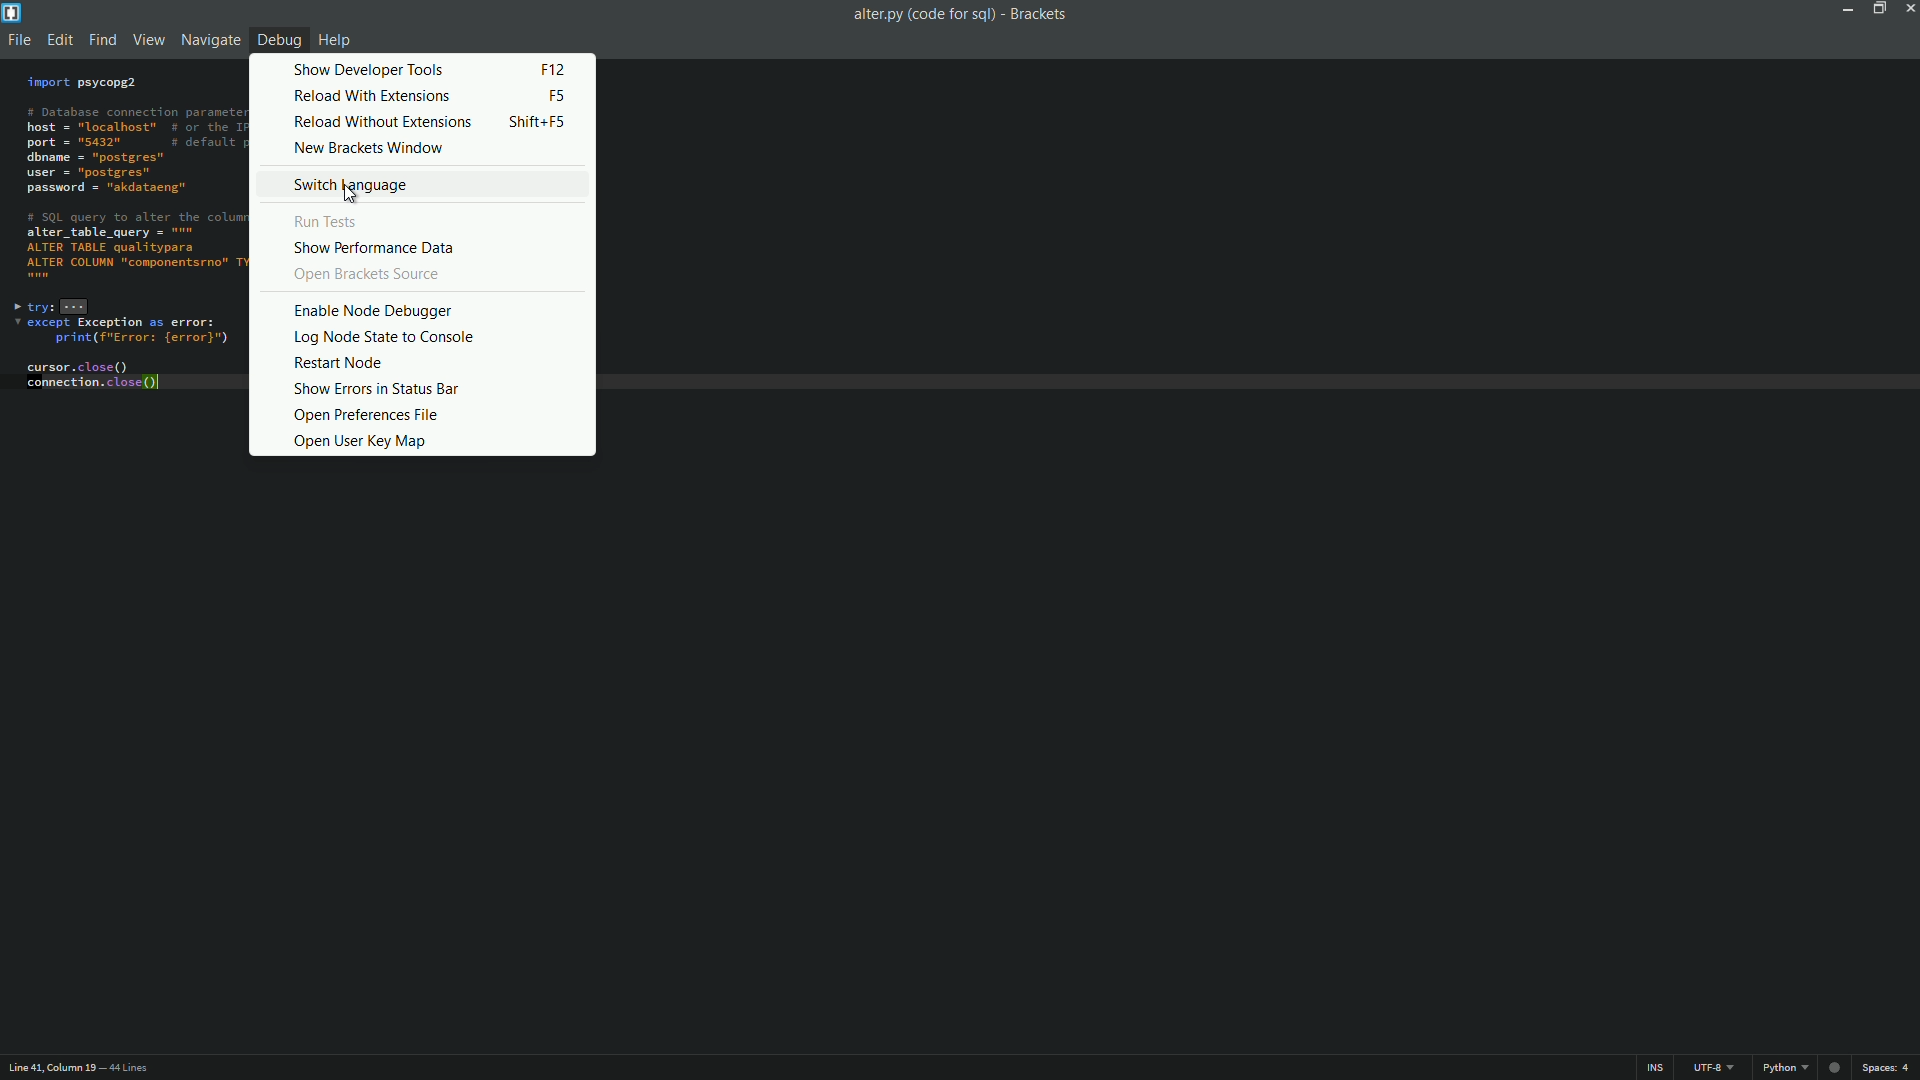 This screenshot has width=1920, height=1080. Describe the element at coordinates (374, 96) in the screenshot. I see `Reload with extensions` at that location.